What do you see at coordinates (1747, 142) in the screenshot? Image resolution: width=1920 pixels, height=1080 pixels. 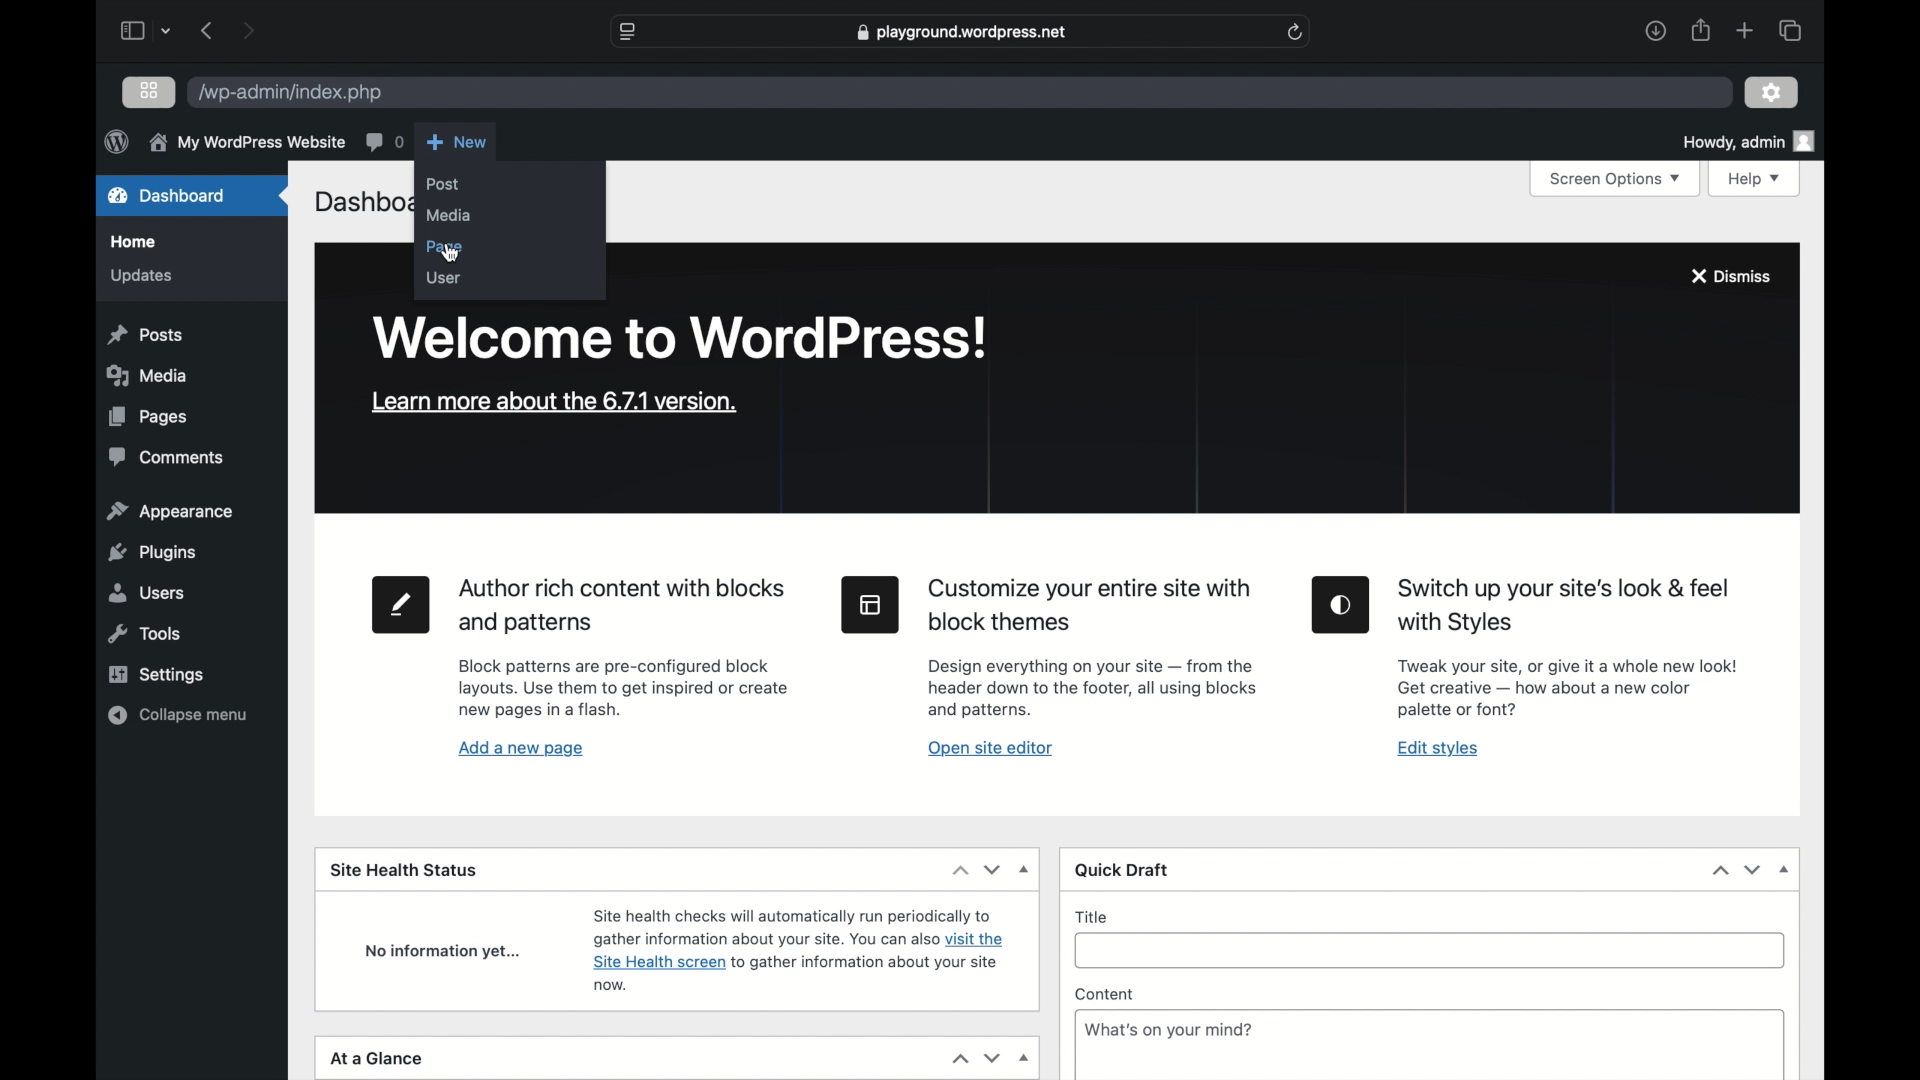 I see `howdy admin` at bounding box center [1747, 142].